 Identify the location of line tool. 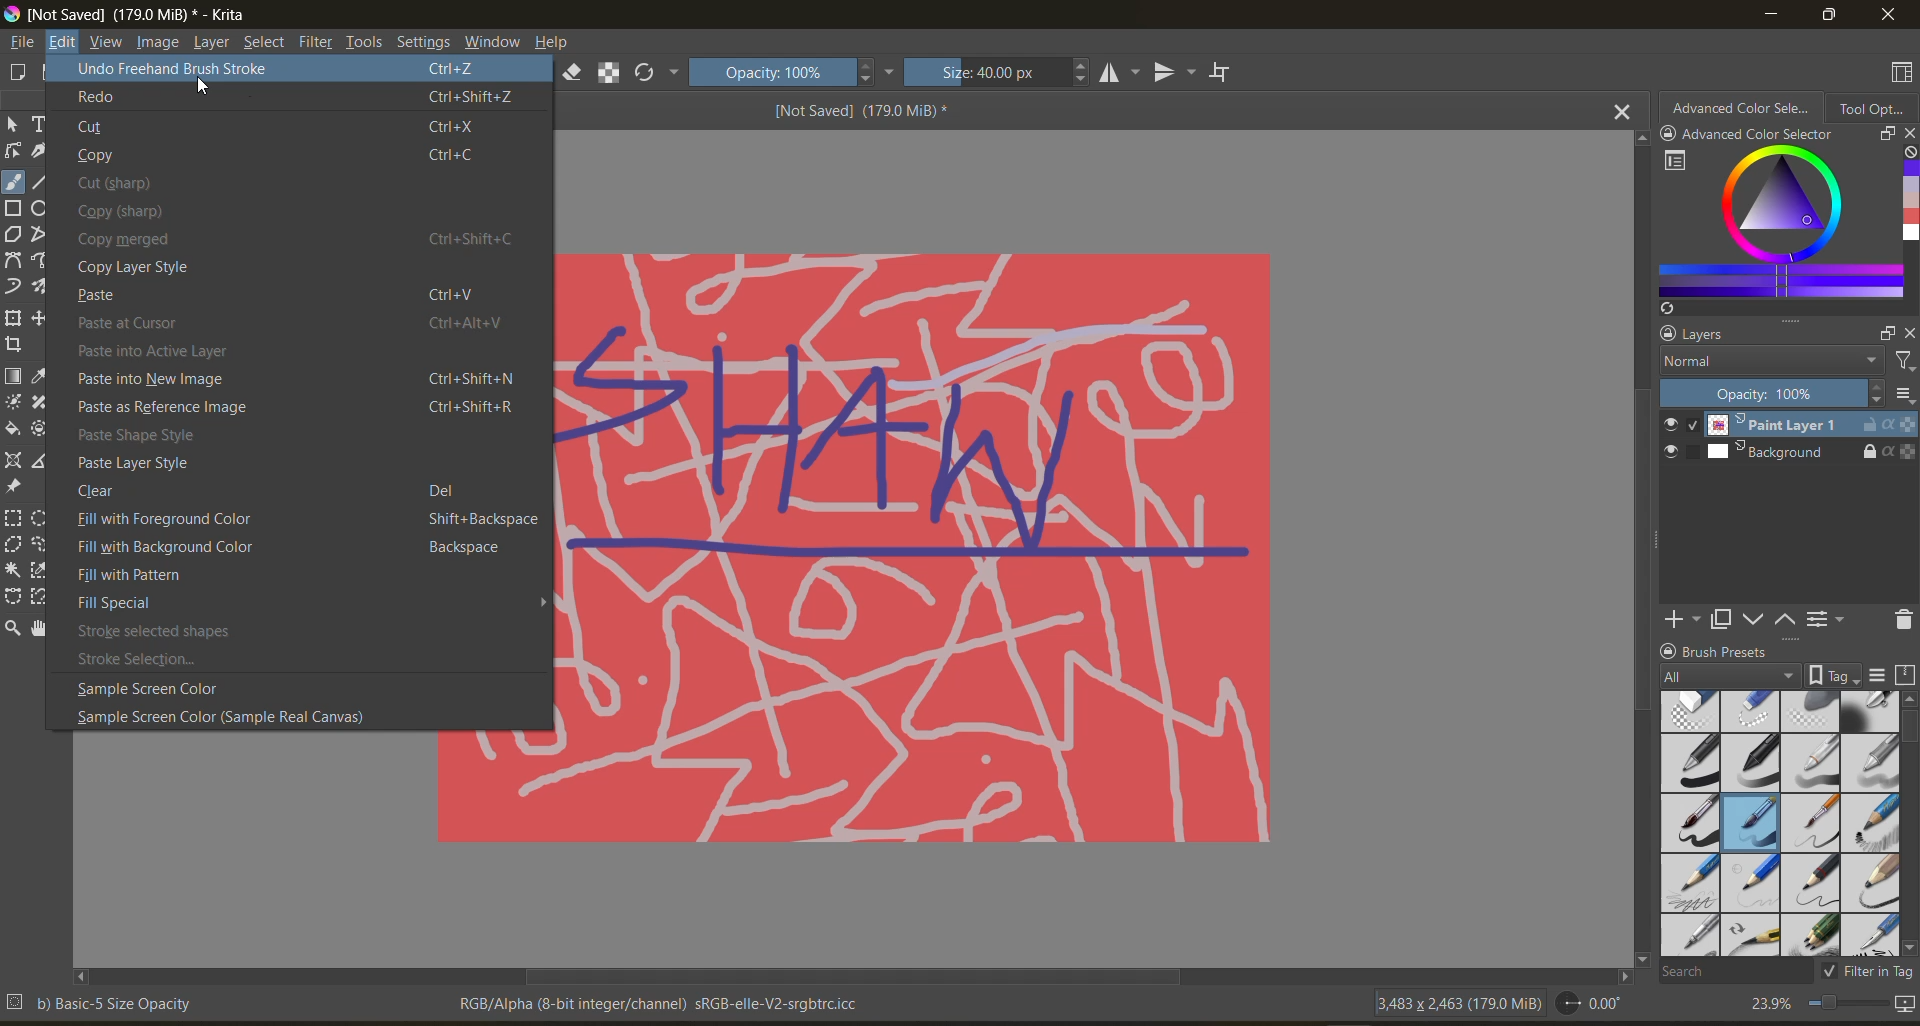
(41, 181).